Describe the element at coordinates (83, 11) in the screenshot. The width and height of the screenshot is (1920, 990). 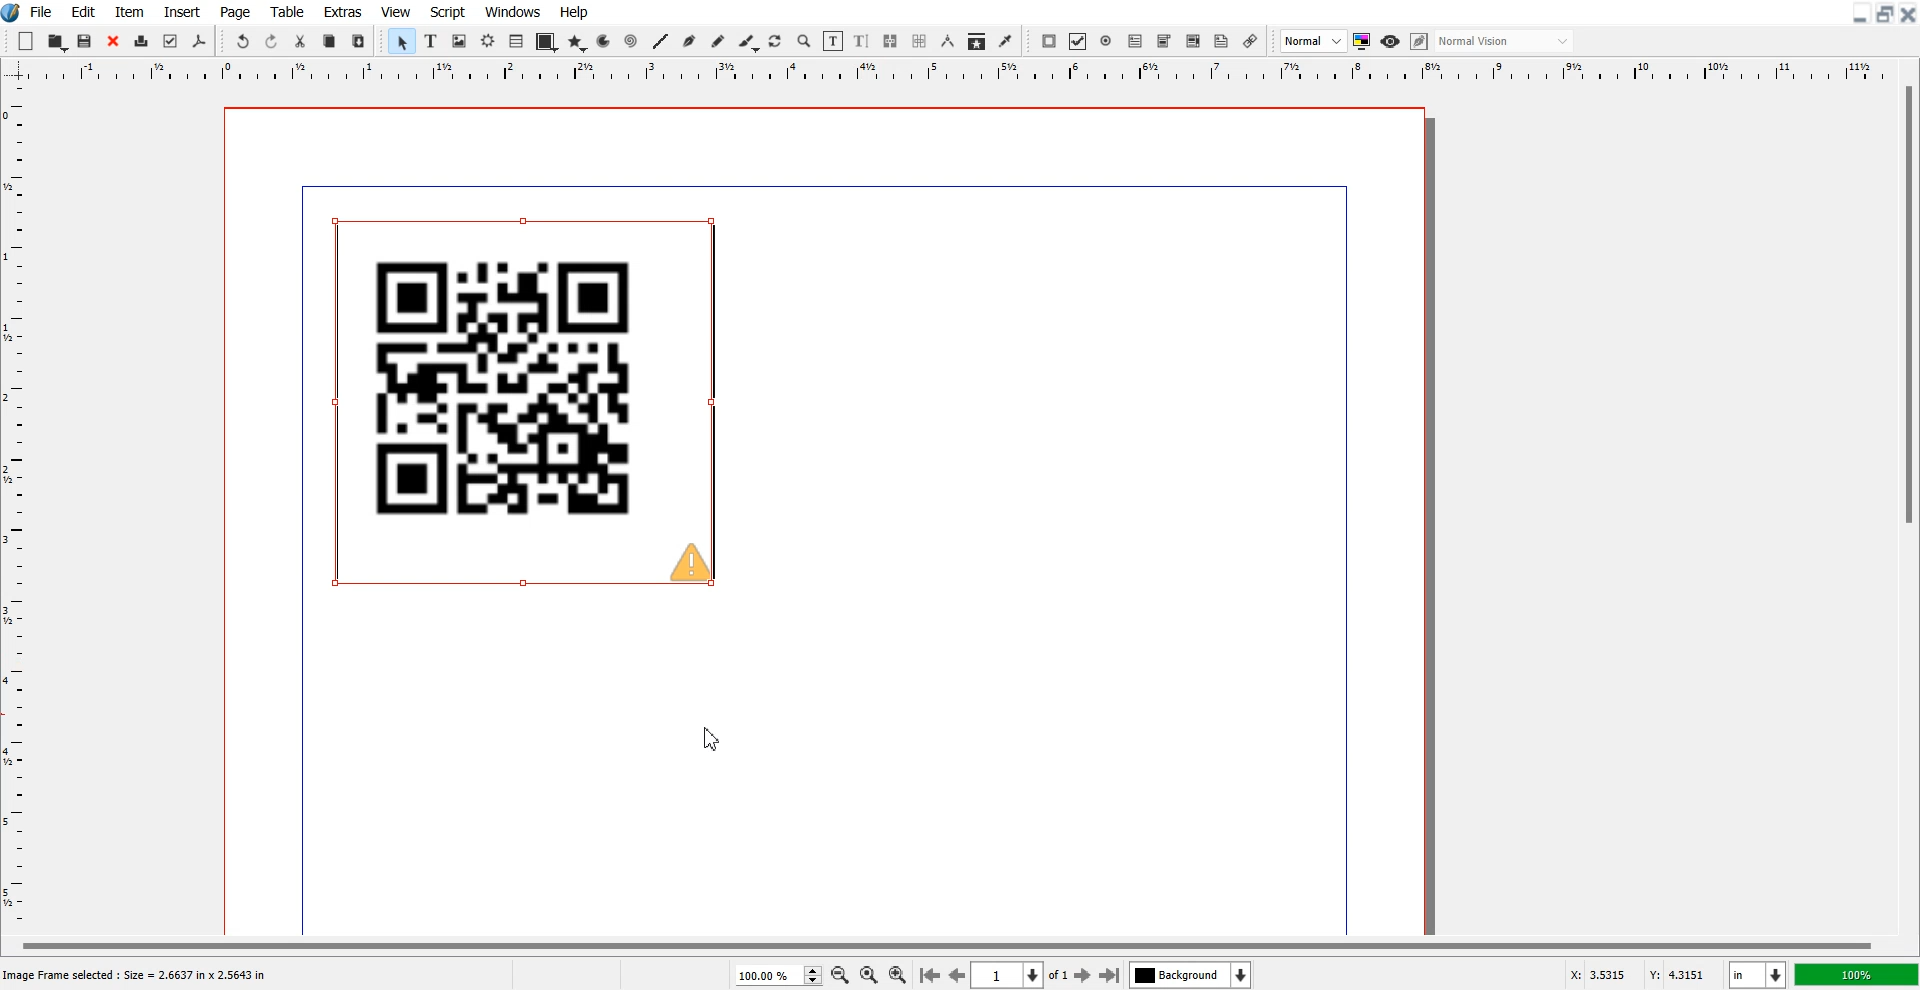
I see `Edit` at that location.